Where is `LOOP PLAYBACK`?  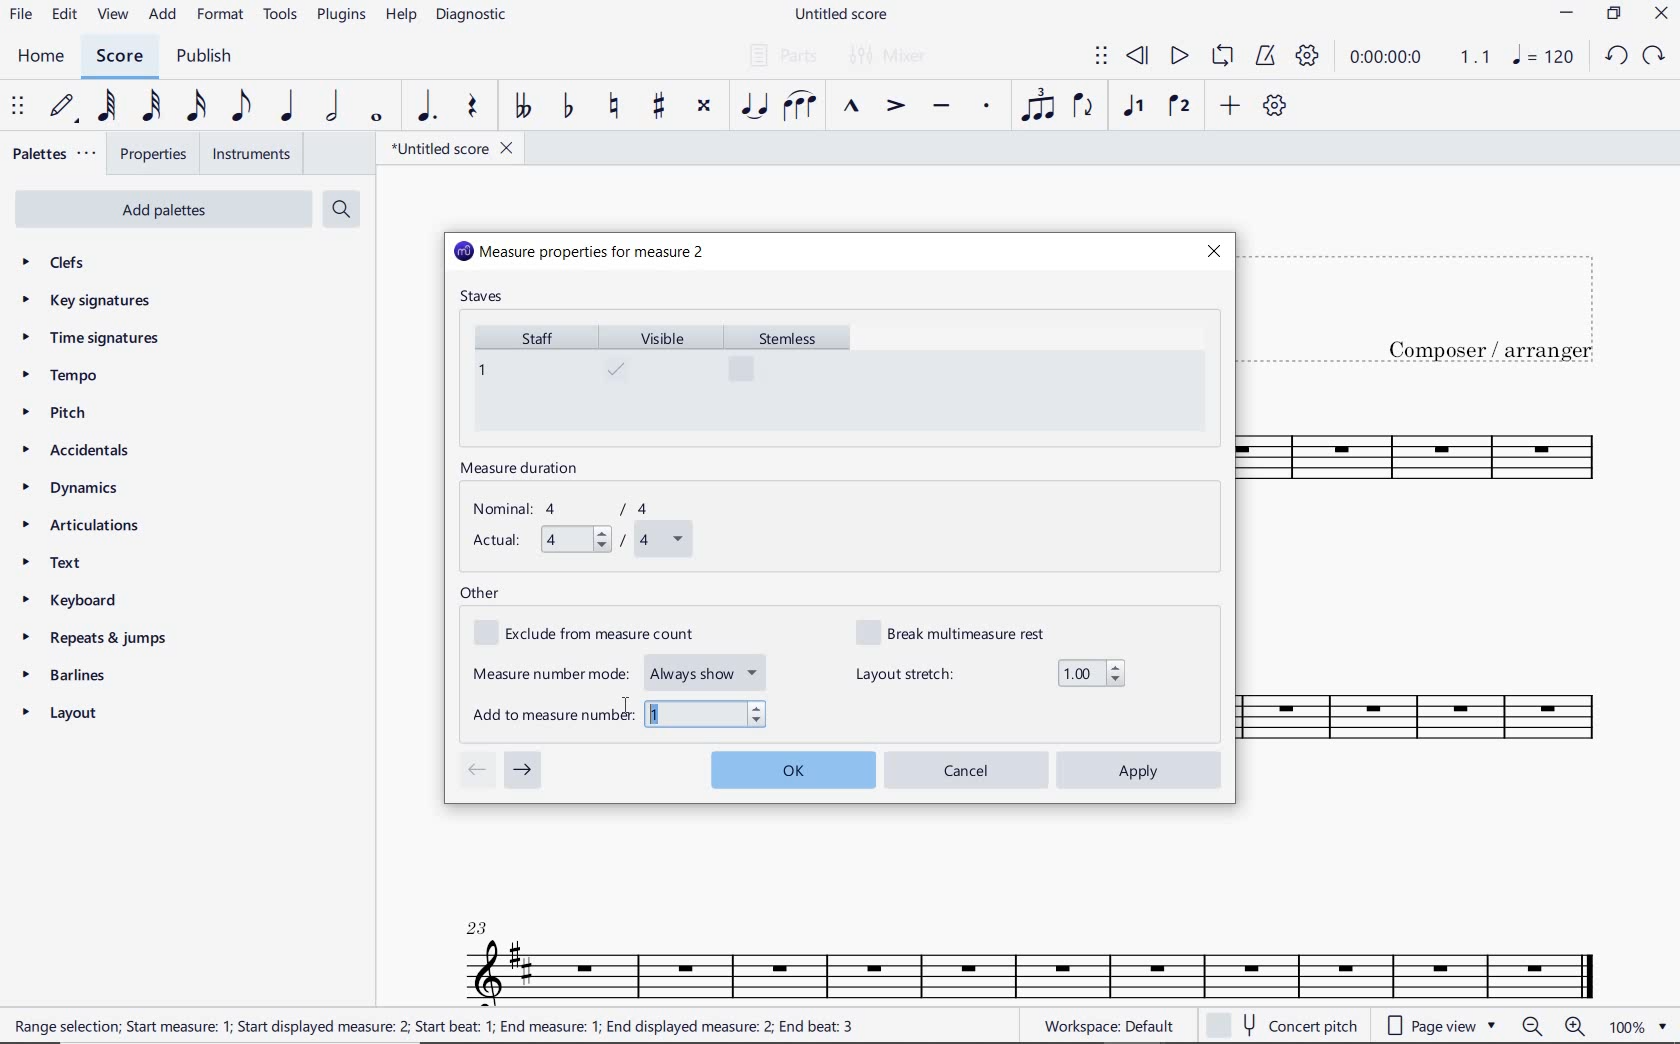
LOOP PLAYBACK is located at coordinates (1222, 58).